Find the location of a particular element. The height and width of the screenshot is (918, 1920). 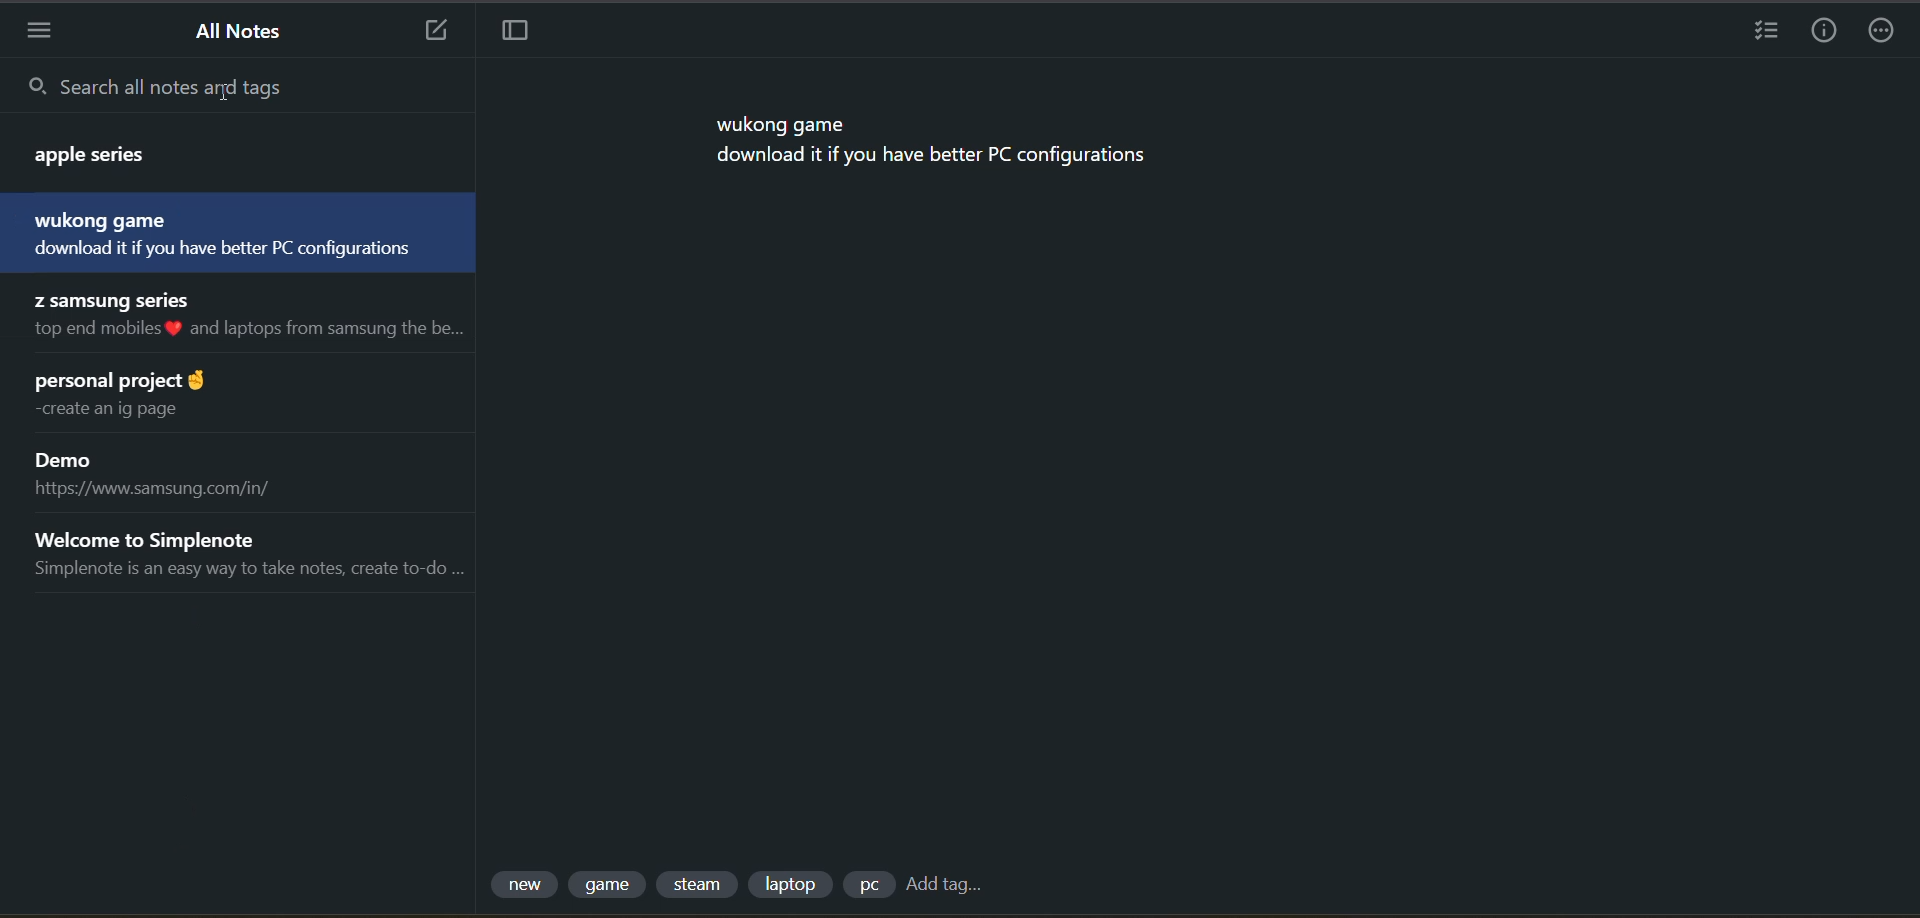

tag 1 is located at coordinates (522, 883).